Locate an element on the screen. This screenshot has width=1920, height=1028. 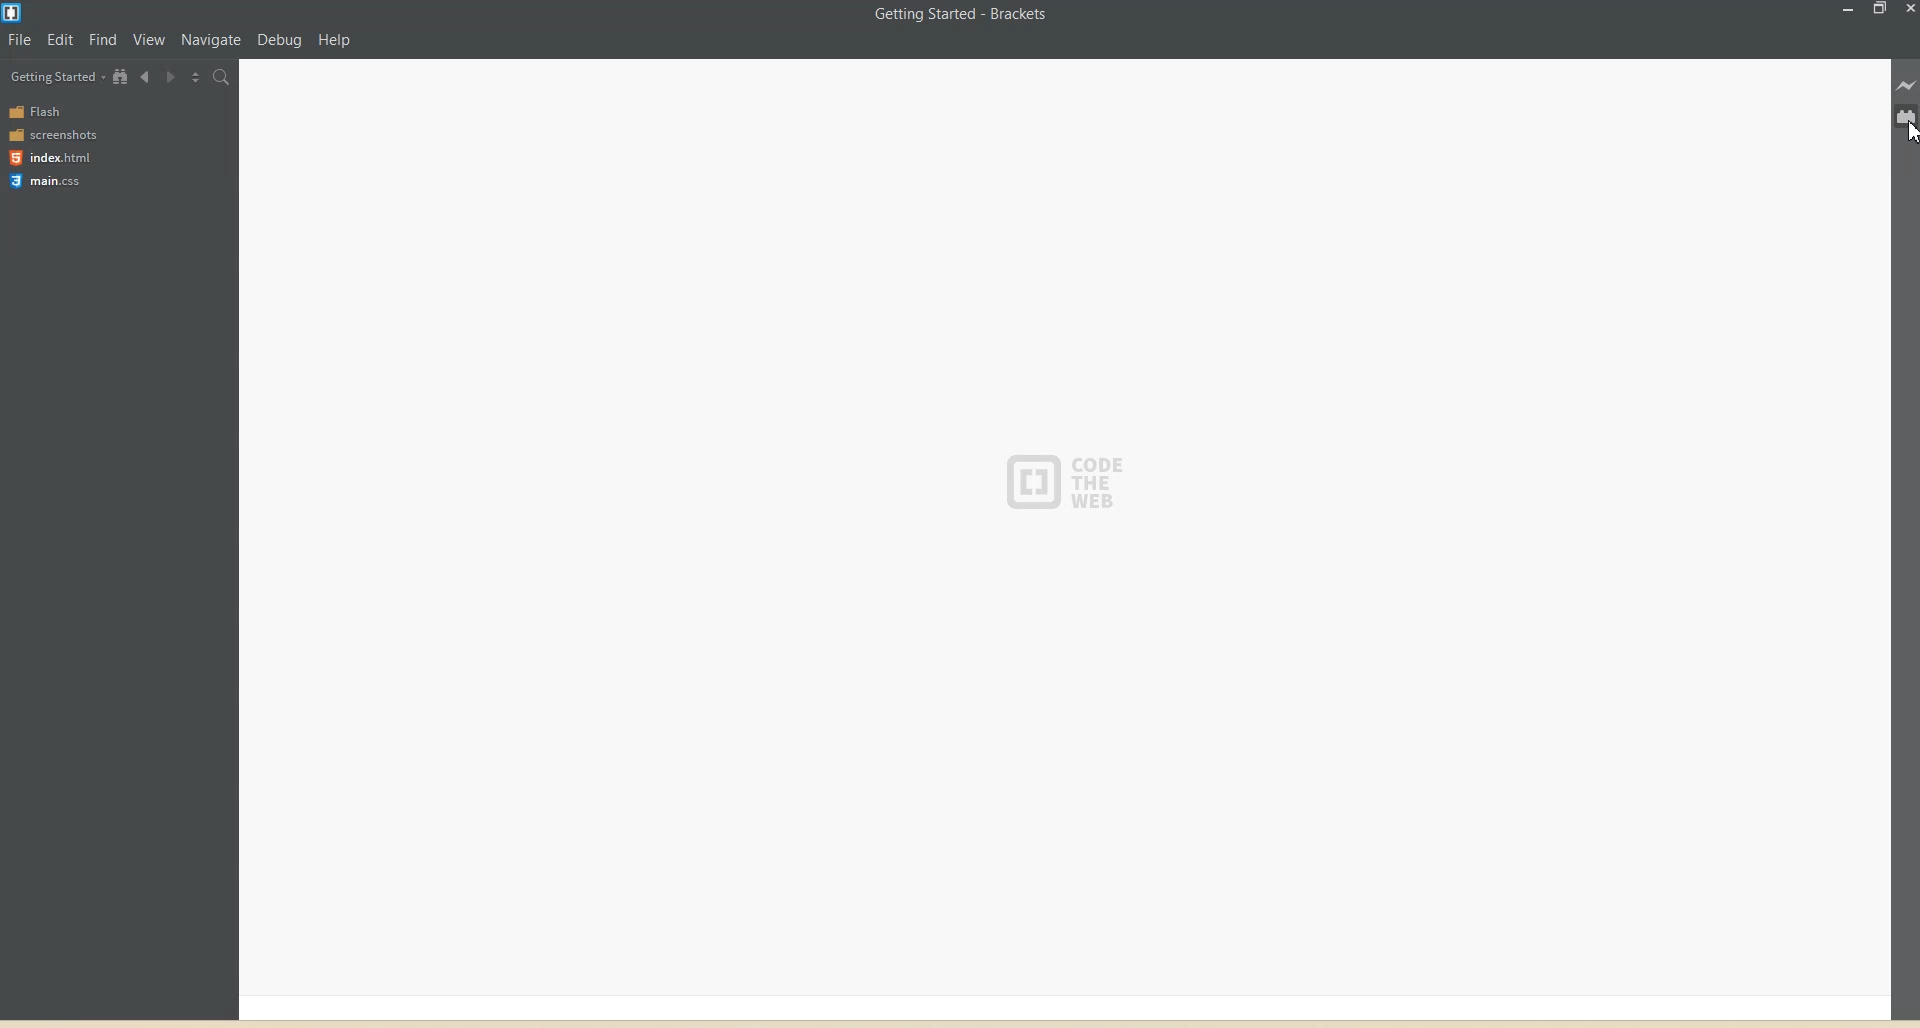
Navigation is located at coordinates (210, 40).